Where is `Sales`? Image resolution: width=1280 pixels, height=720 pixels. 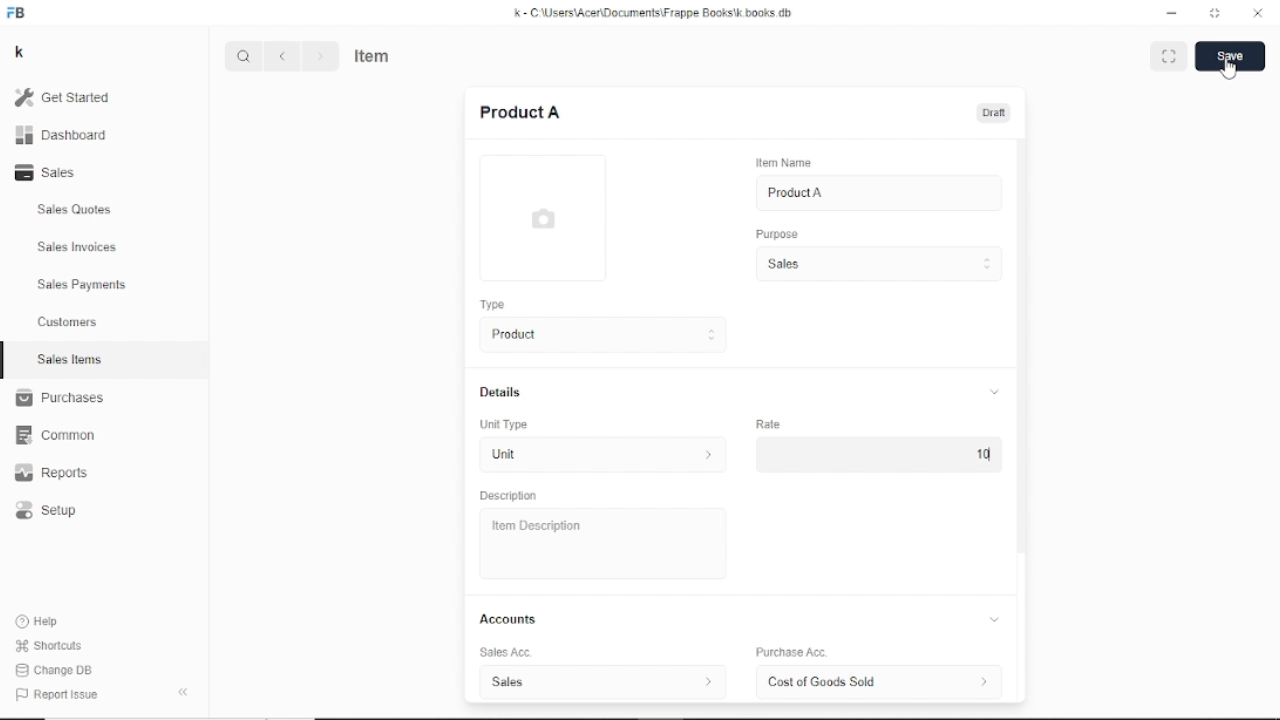 Sales is located at coordinates (601, 681).